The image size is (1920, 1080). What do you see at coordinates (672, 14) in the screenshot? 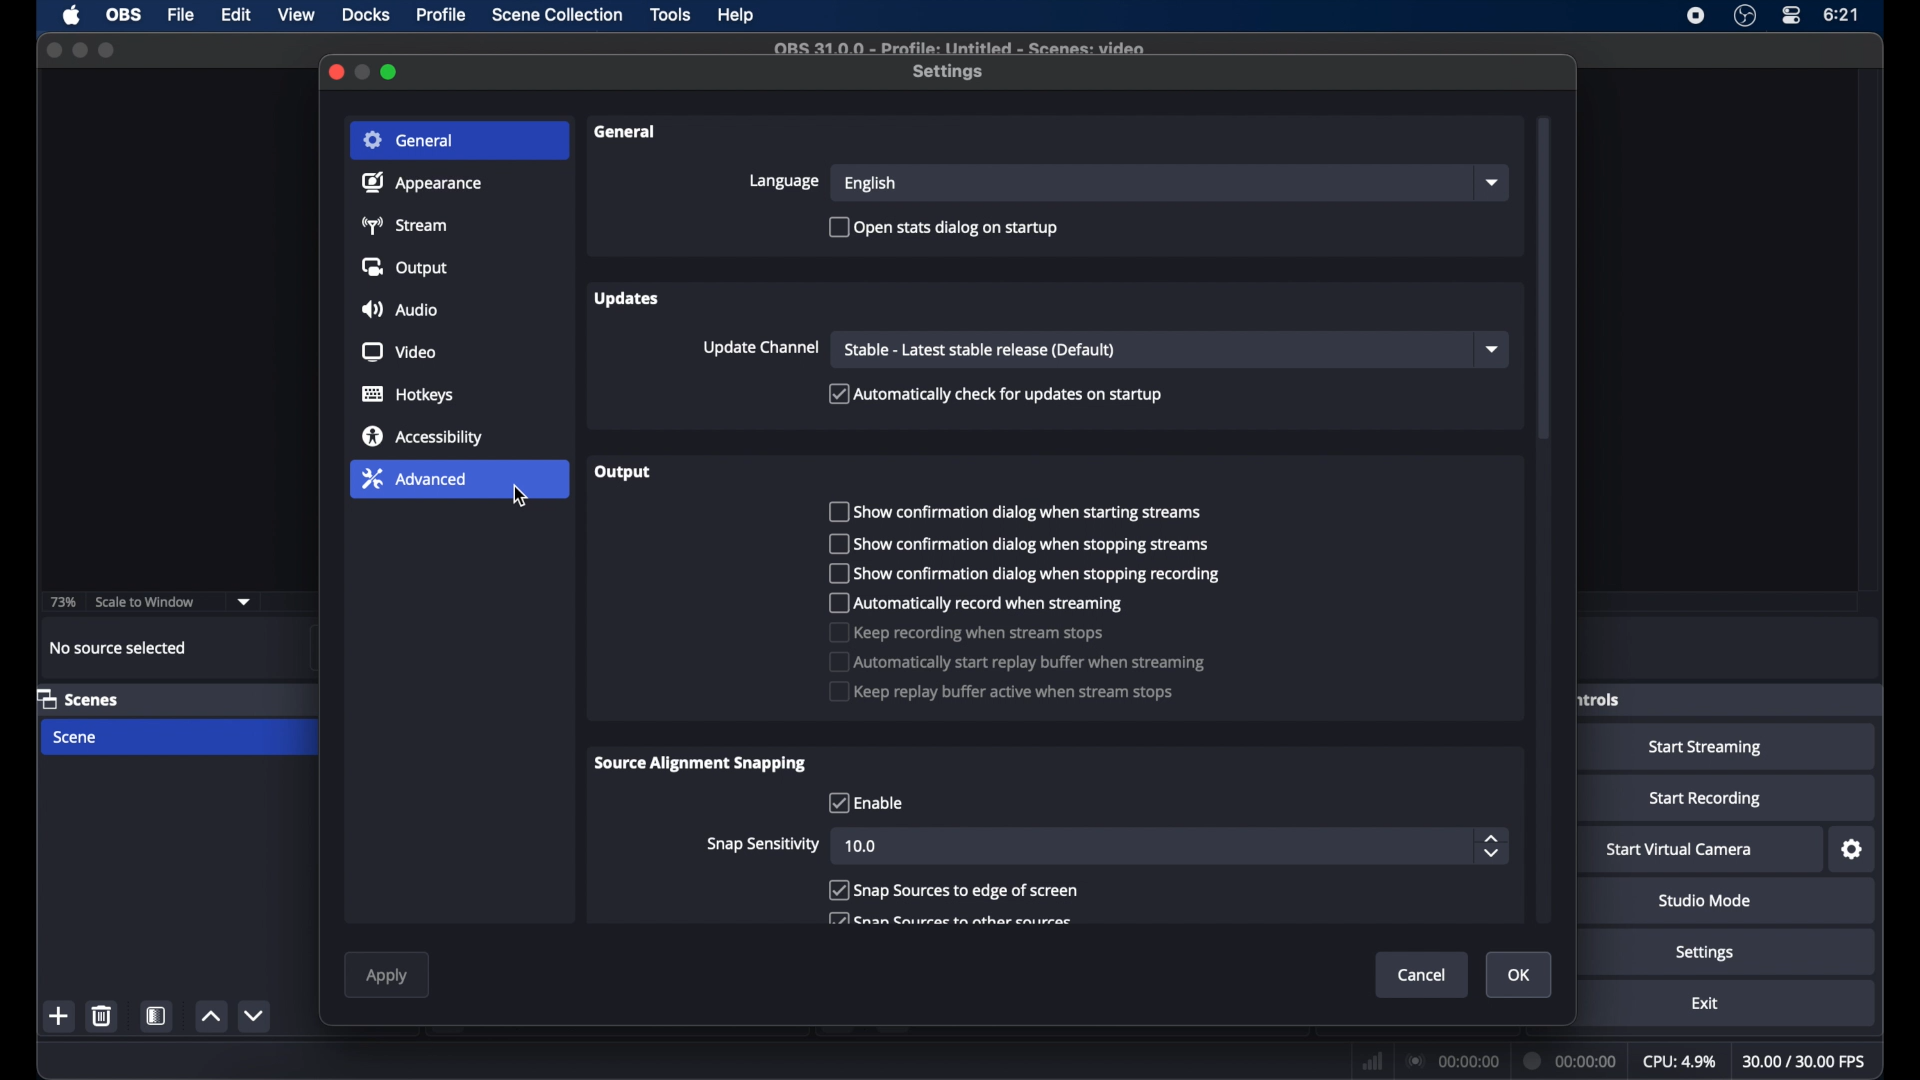
I see `tools` at bounding box center [672, 14].